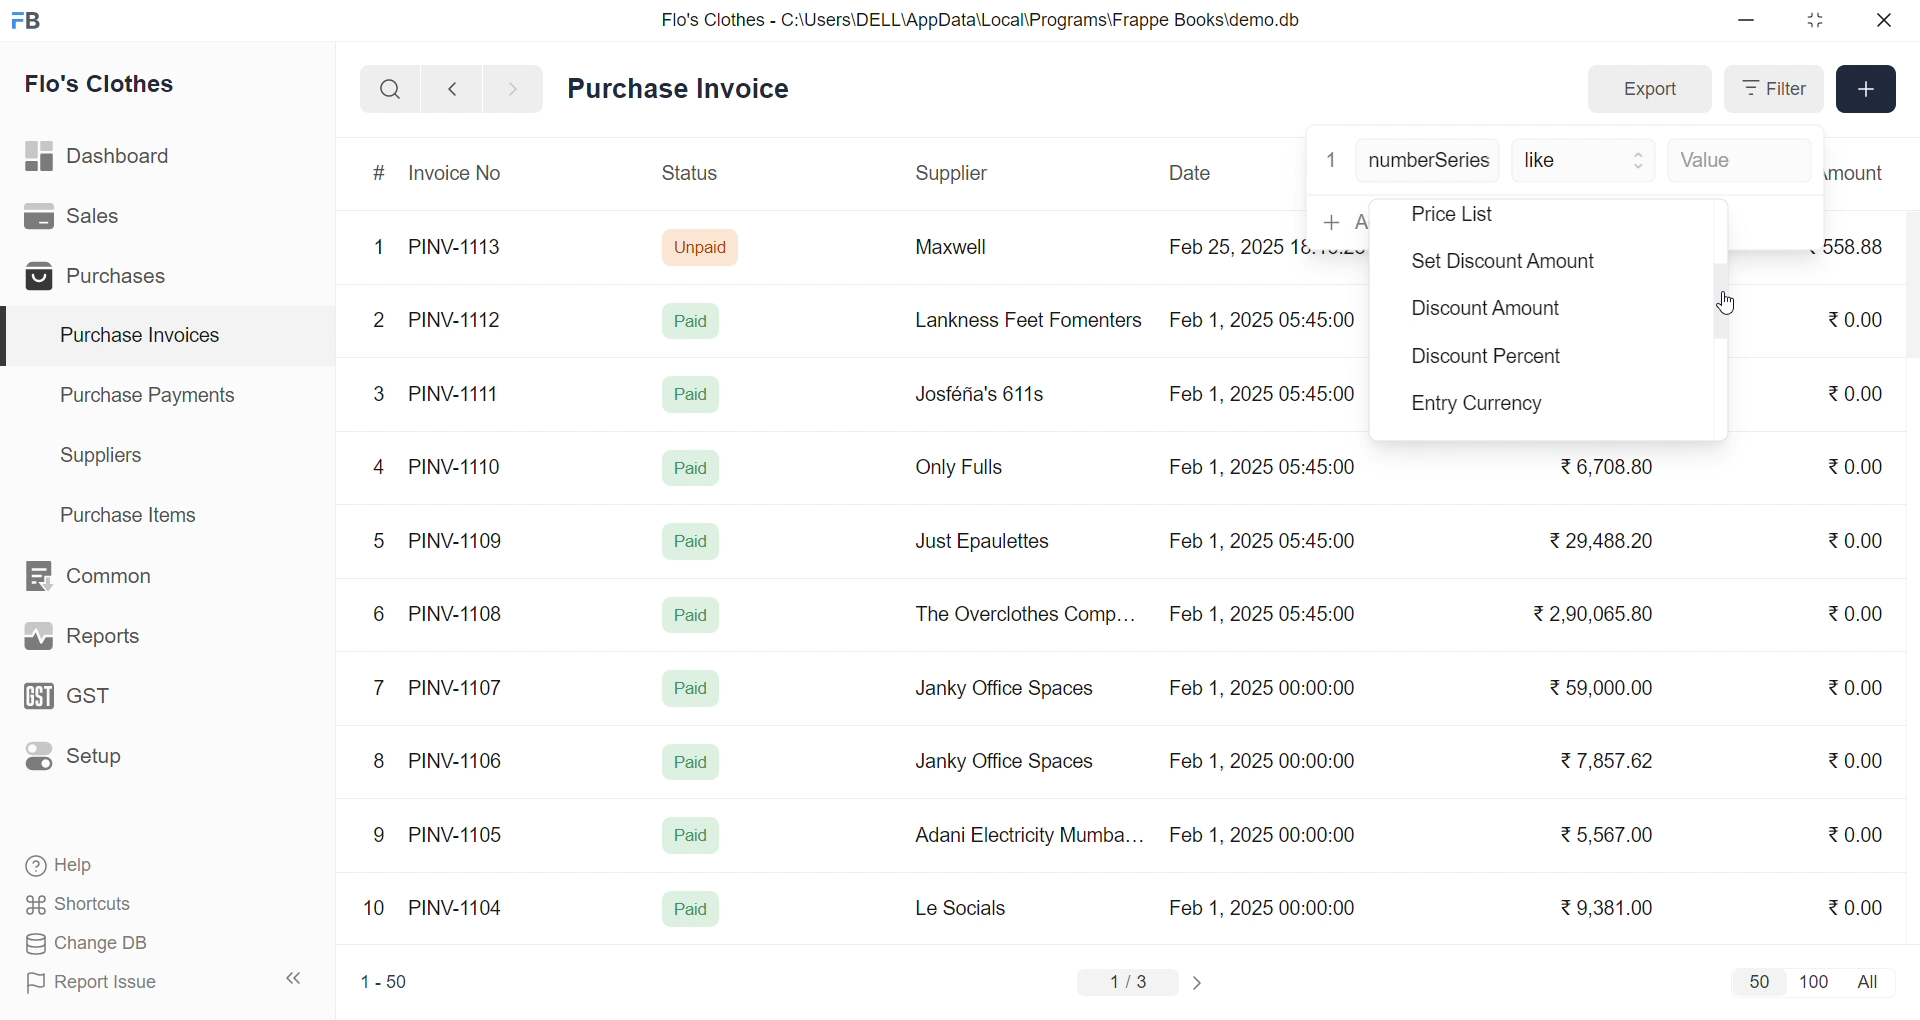  What do you see at coordinates (458, 908) in the screenshot?
I see `PINV-1104` at bounding box center [458, 908].